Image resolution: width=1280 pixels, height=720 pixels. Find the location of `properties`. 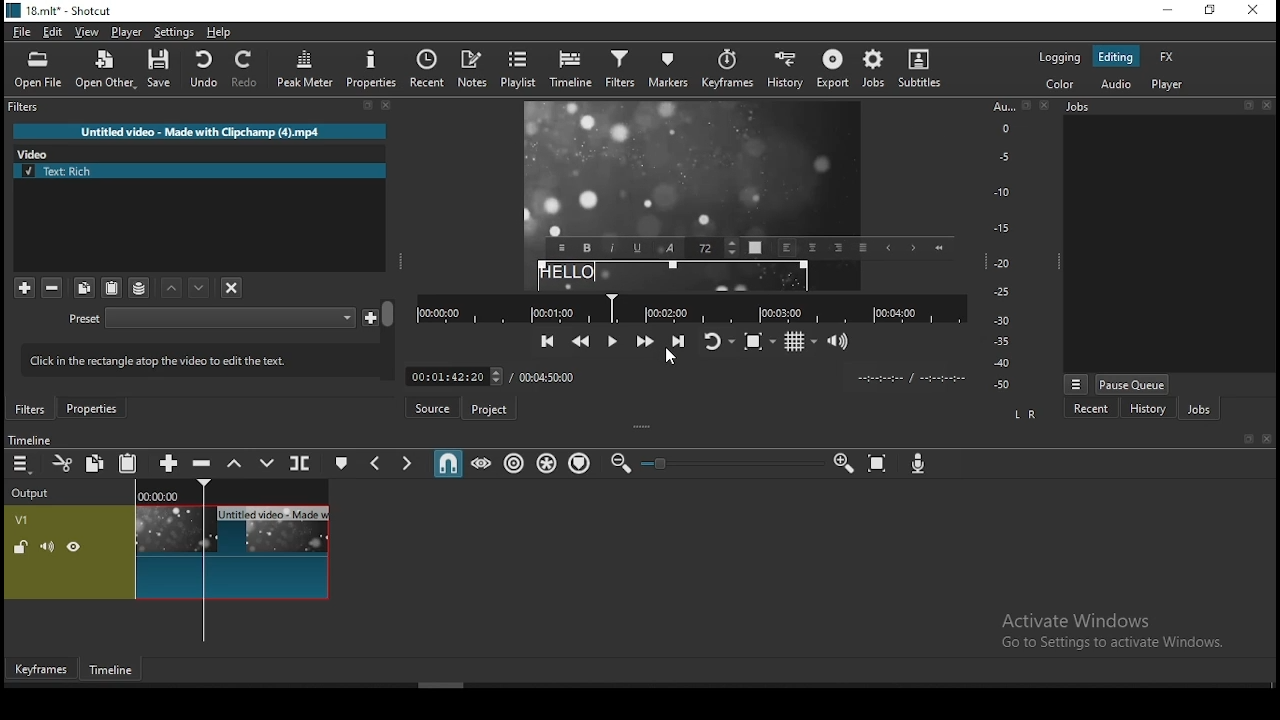

properties is located at coordinates (91, 408).